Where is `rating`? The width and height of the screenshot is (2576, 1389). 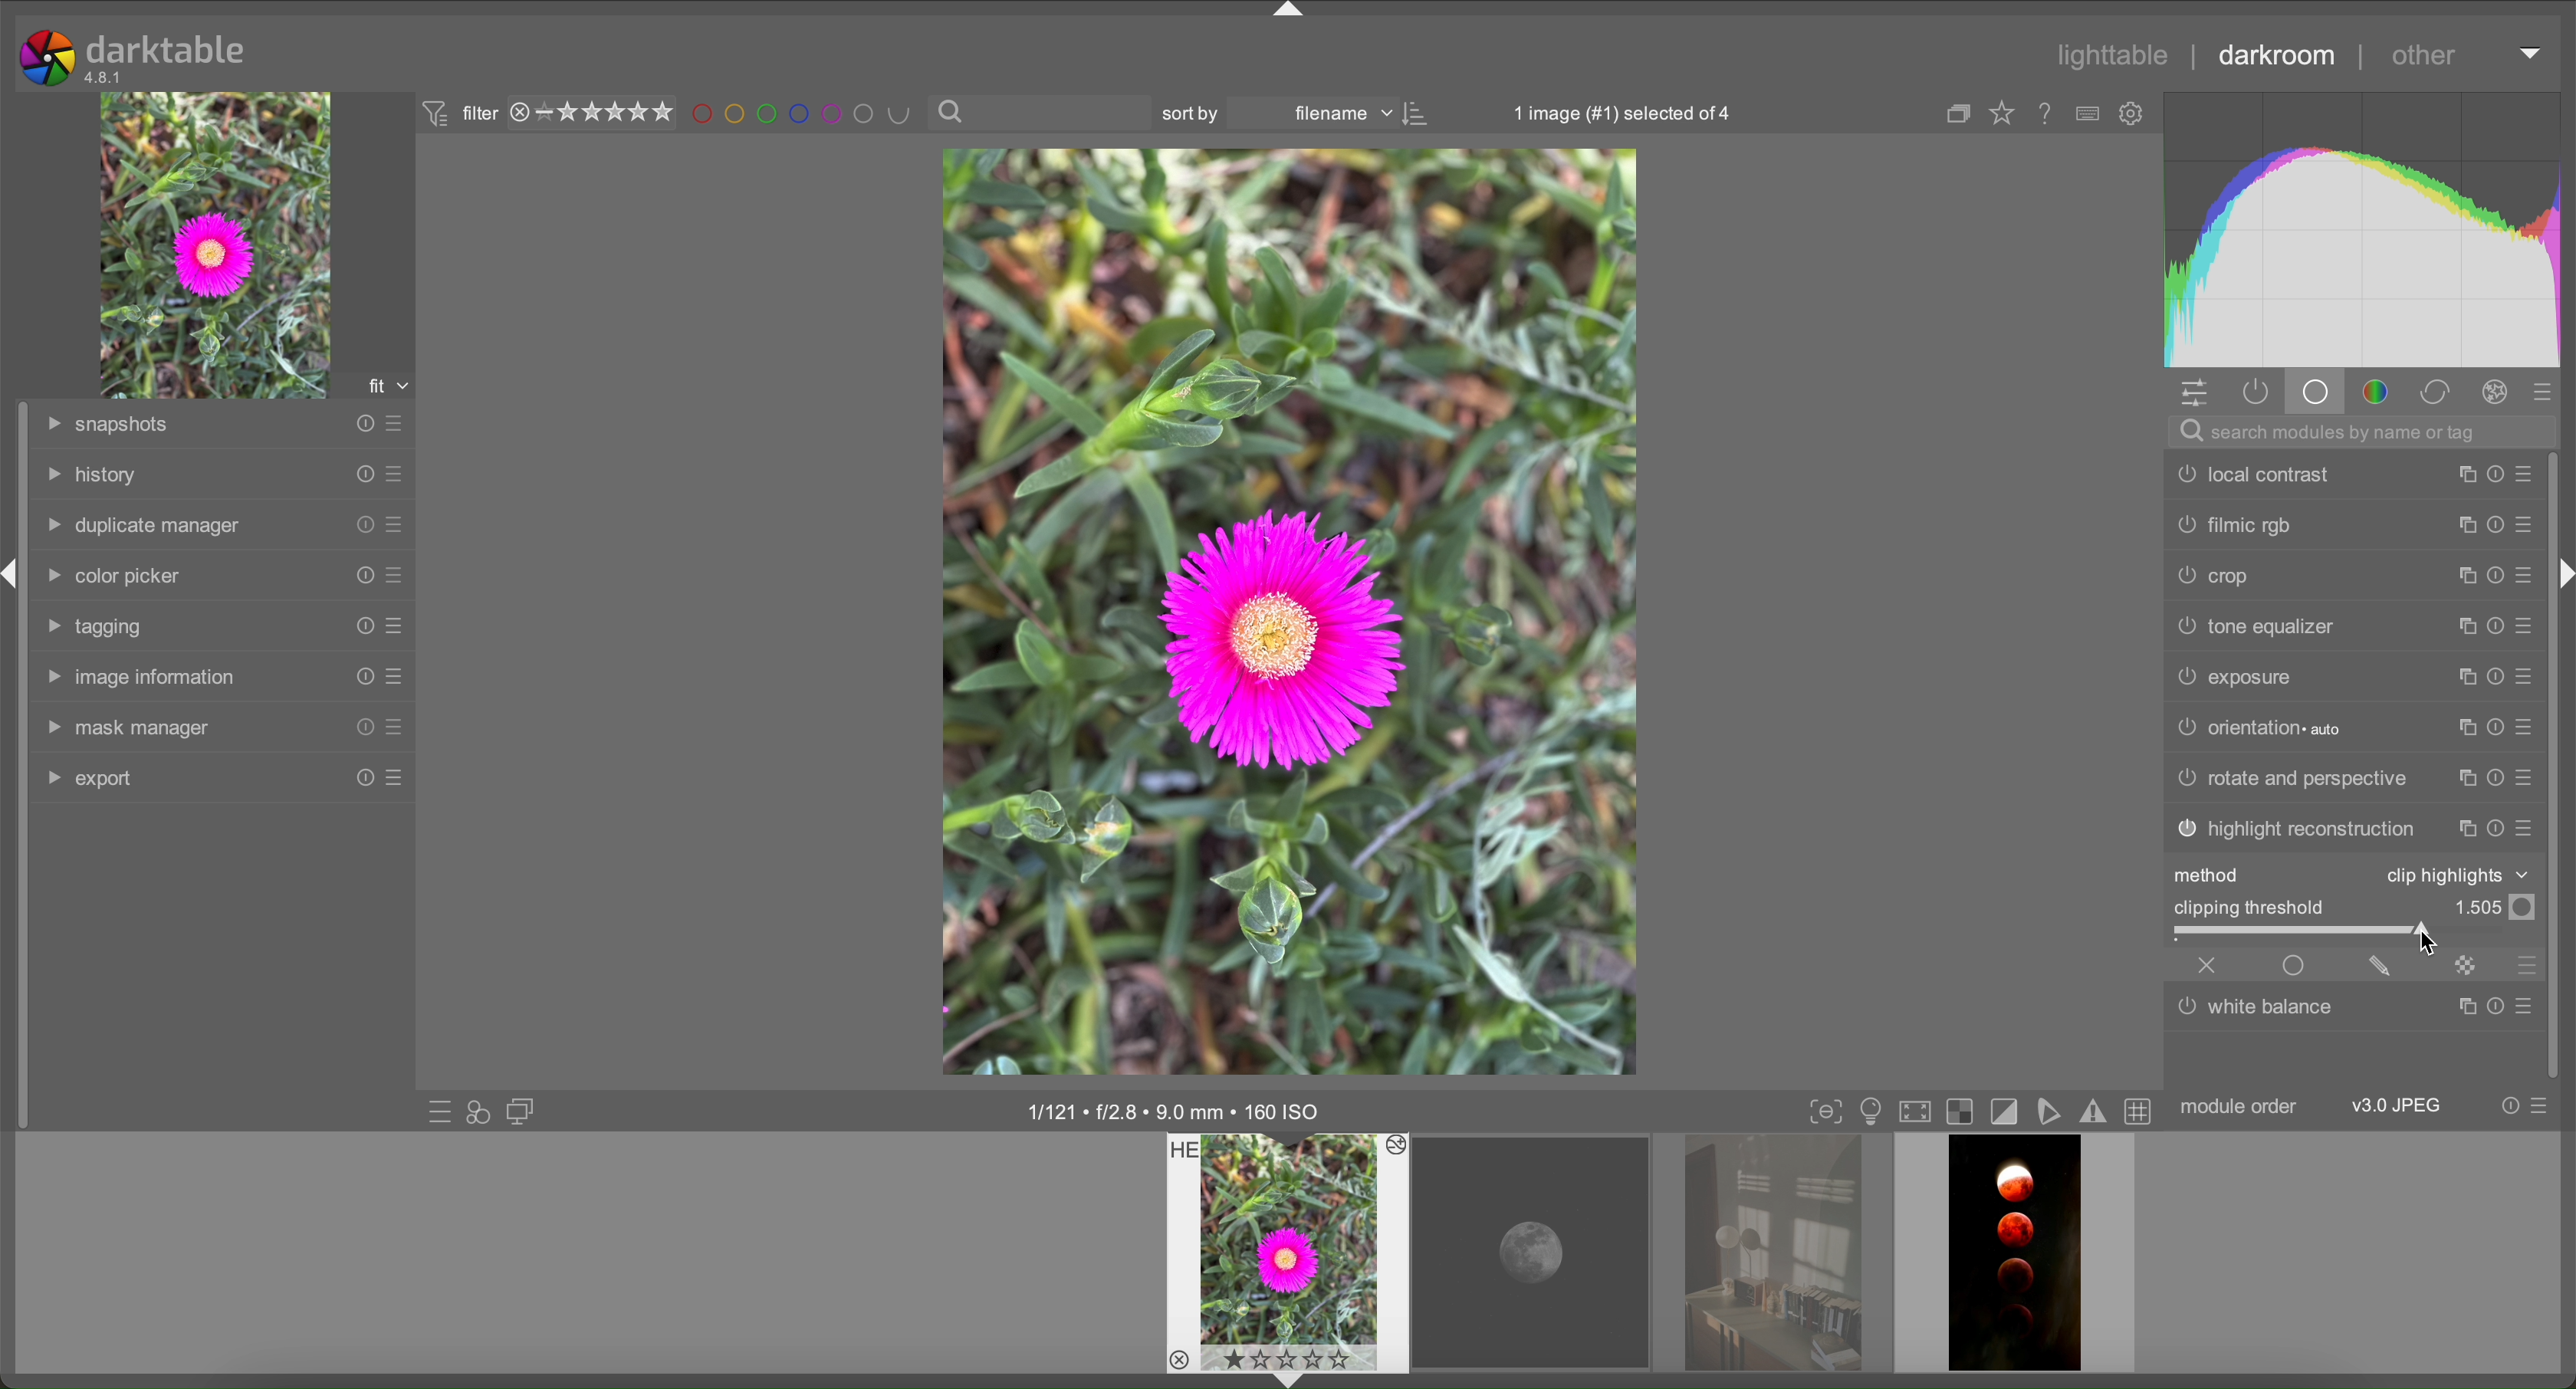 rating is located at coordinates (592, 114).